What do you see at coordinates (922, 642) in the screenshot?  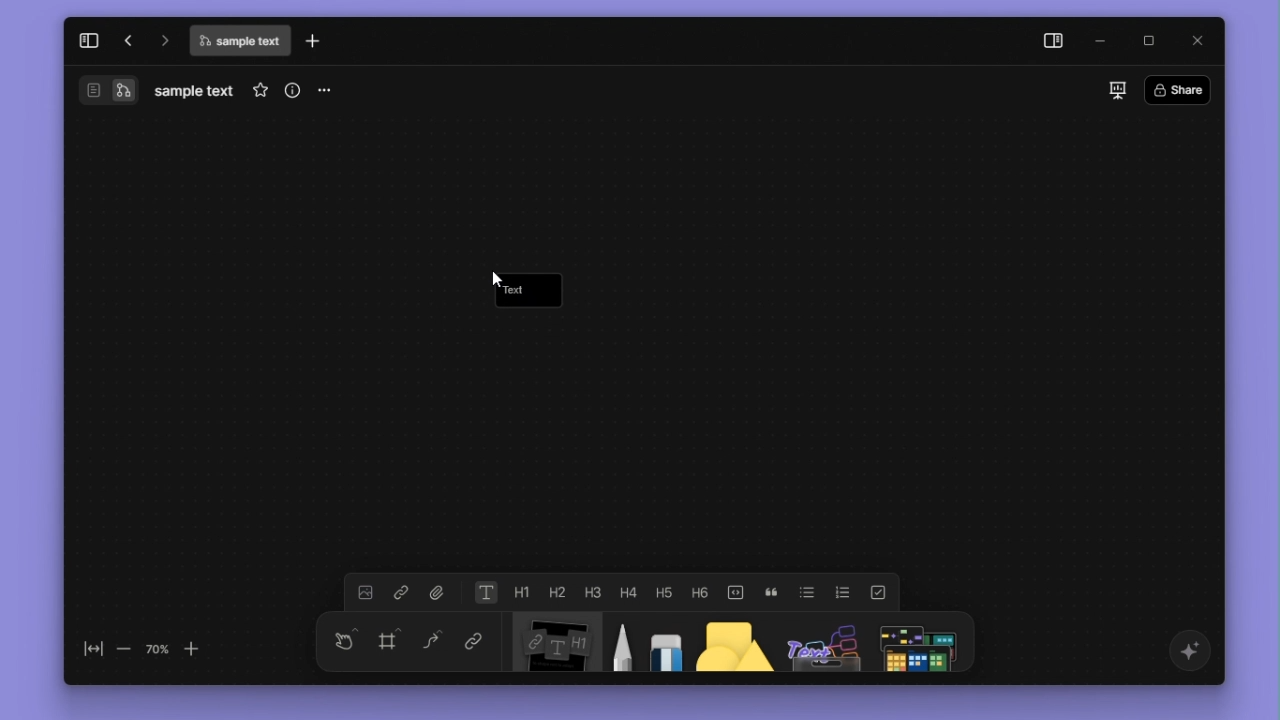 I see `more shapes` at bounding box center [922, 642].